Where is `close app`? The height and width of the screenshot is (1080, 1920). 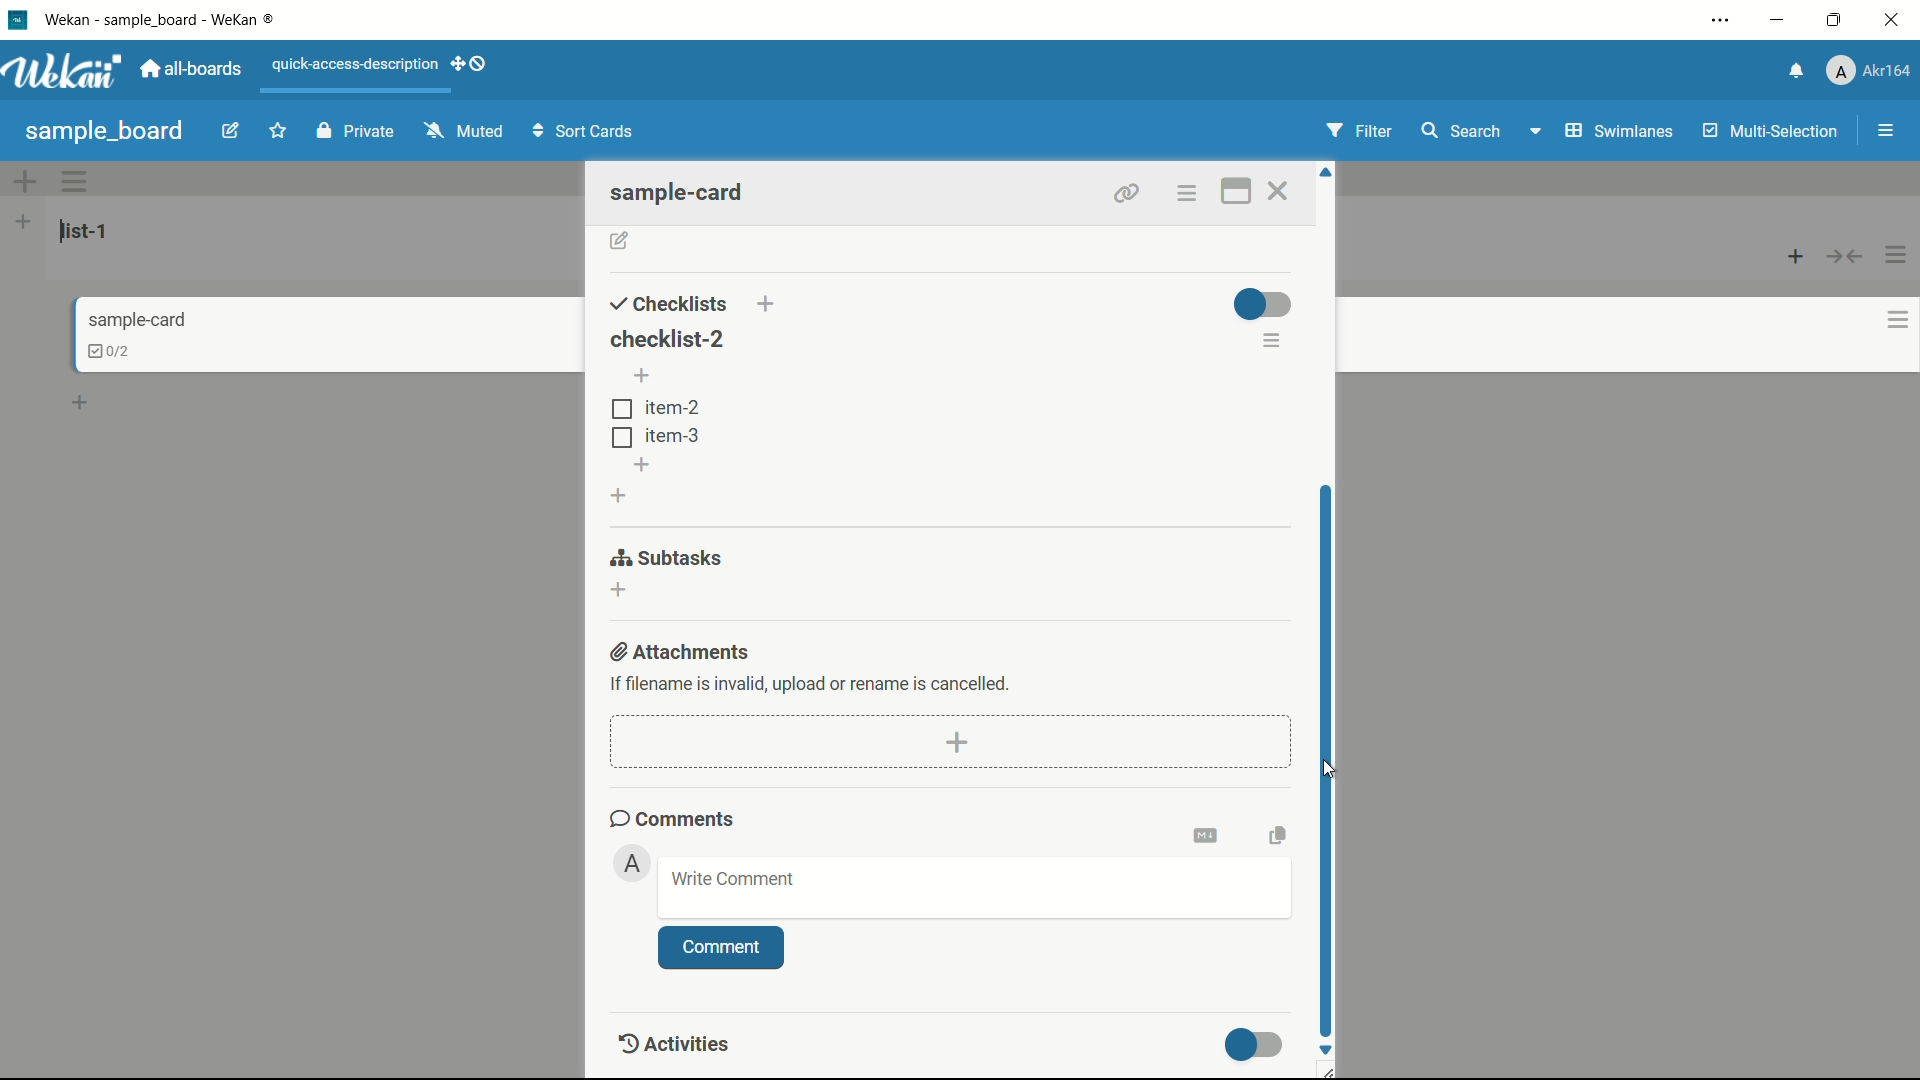
close app is located at coordinates (1894, 20).